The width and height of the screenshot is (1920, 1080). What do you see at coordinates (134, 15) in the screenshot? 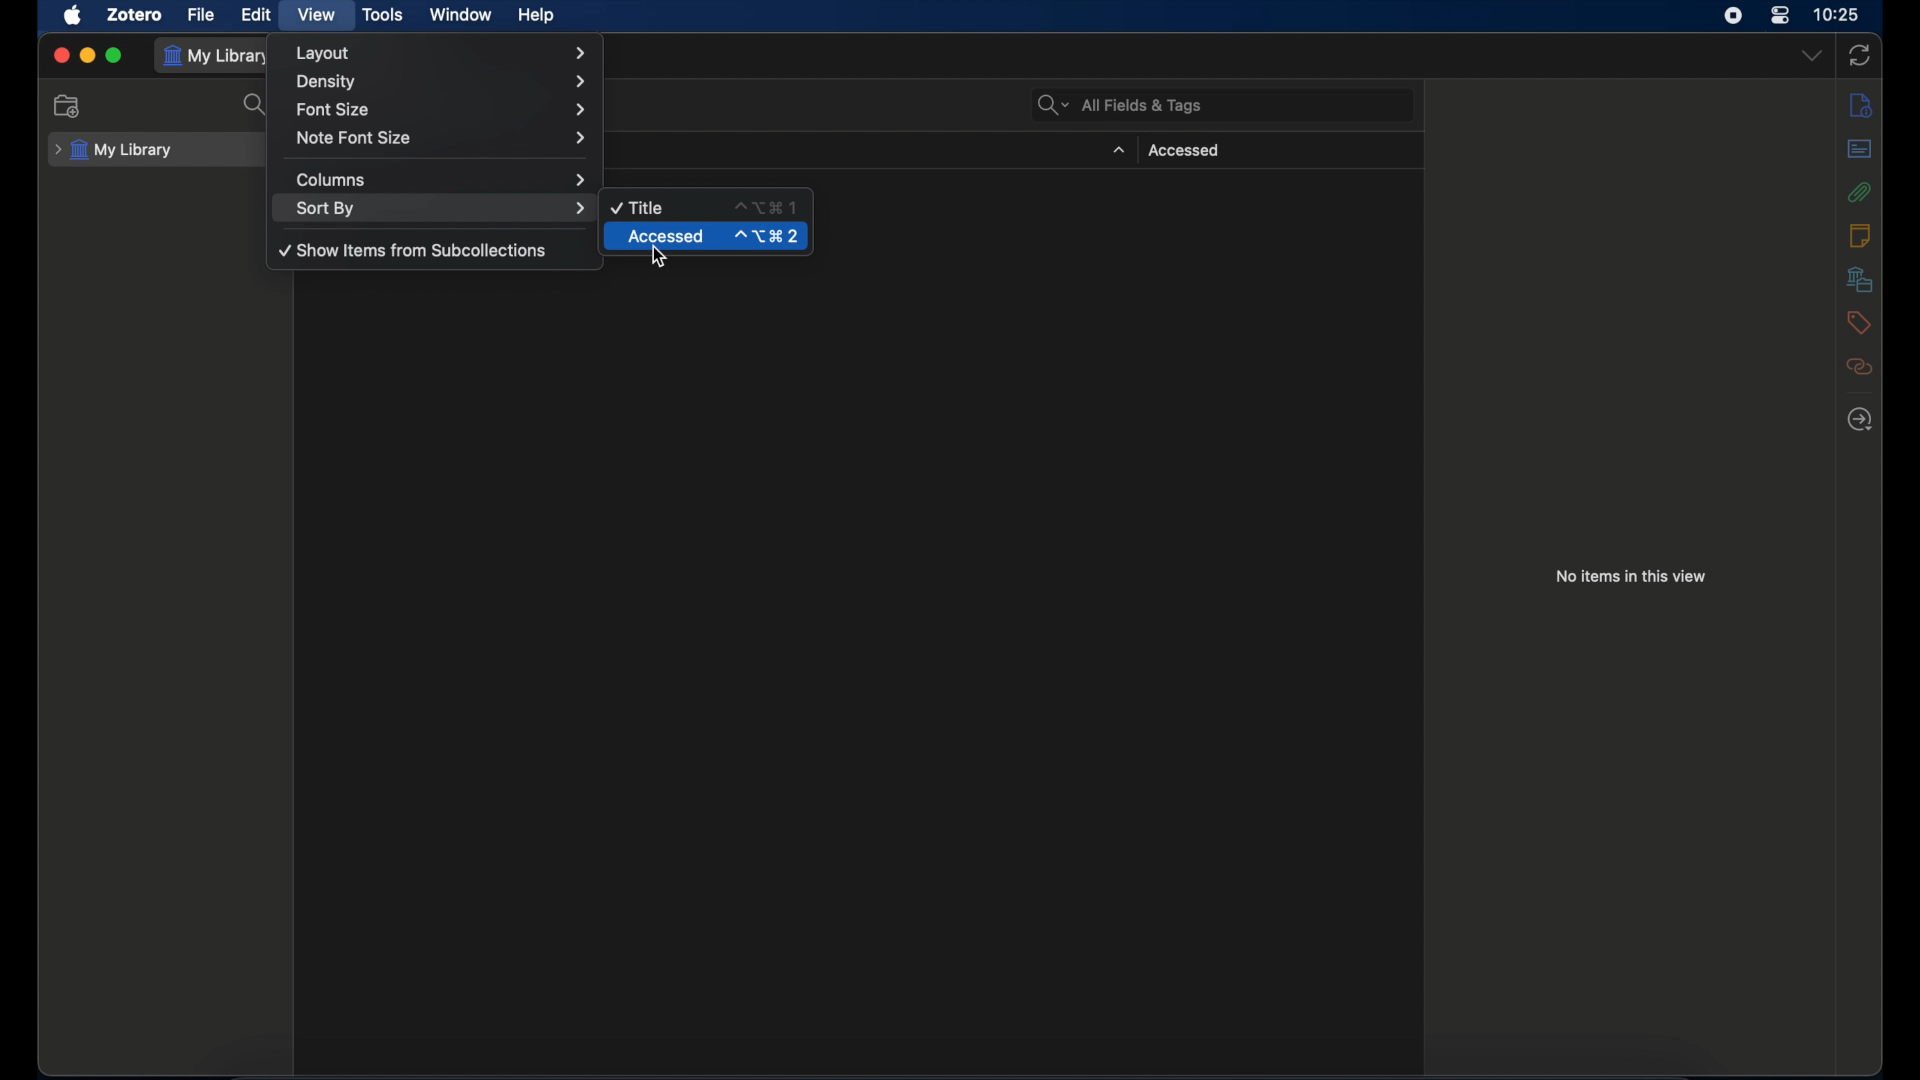
I see `zotero` at bounding box center [134, 15].